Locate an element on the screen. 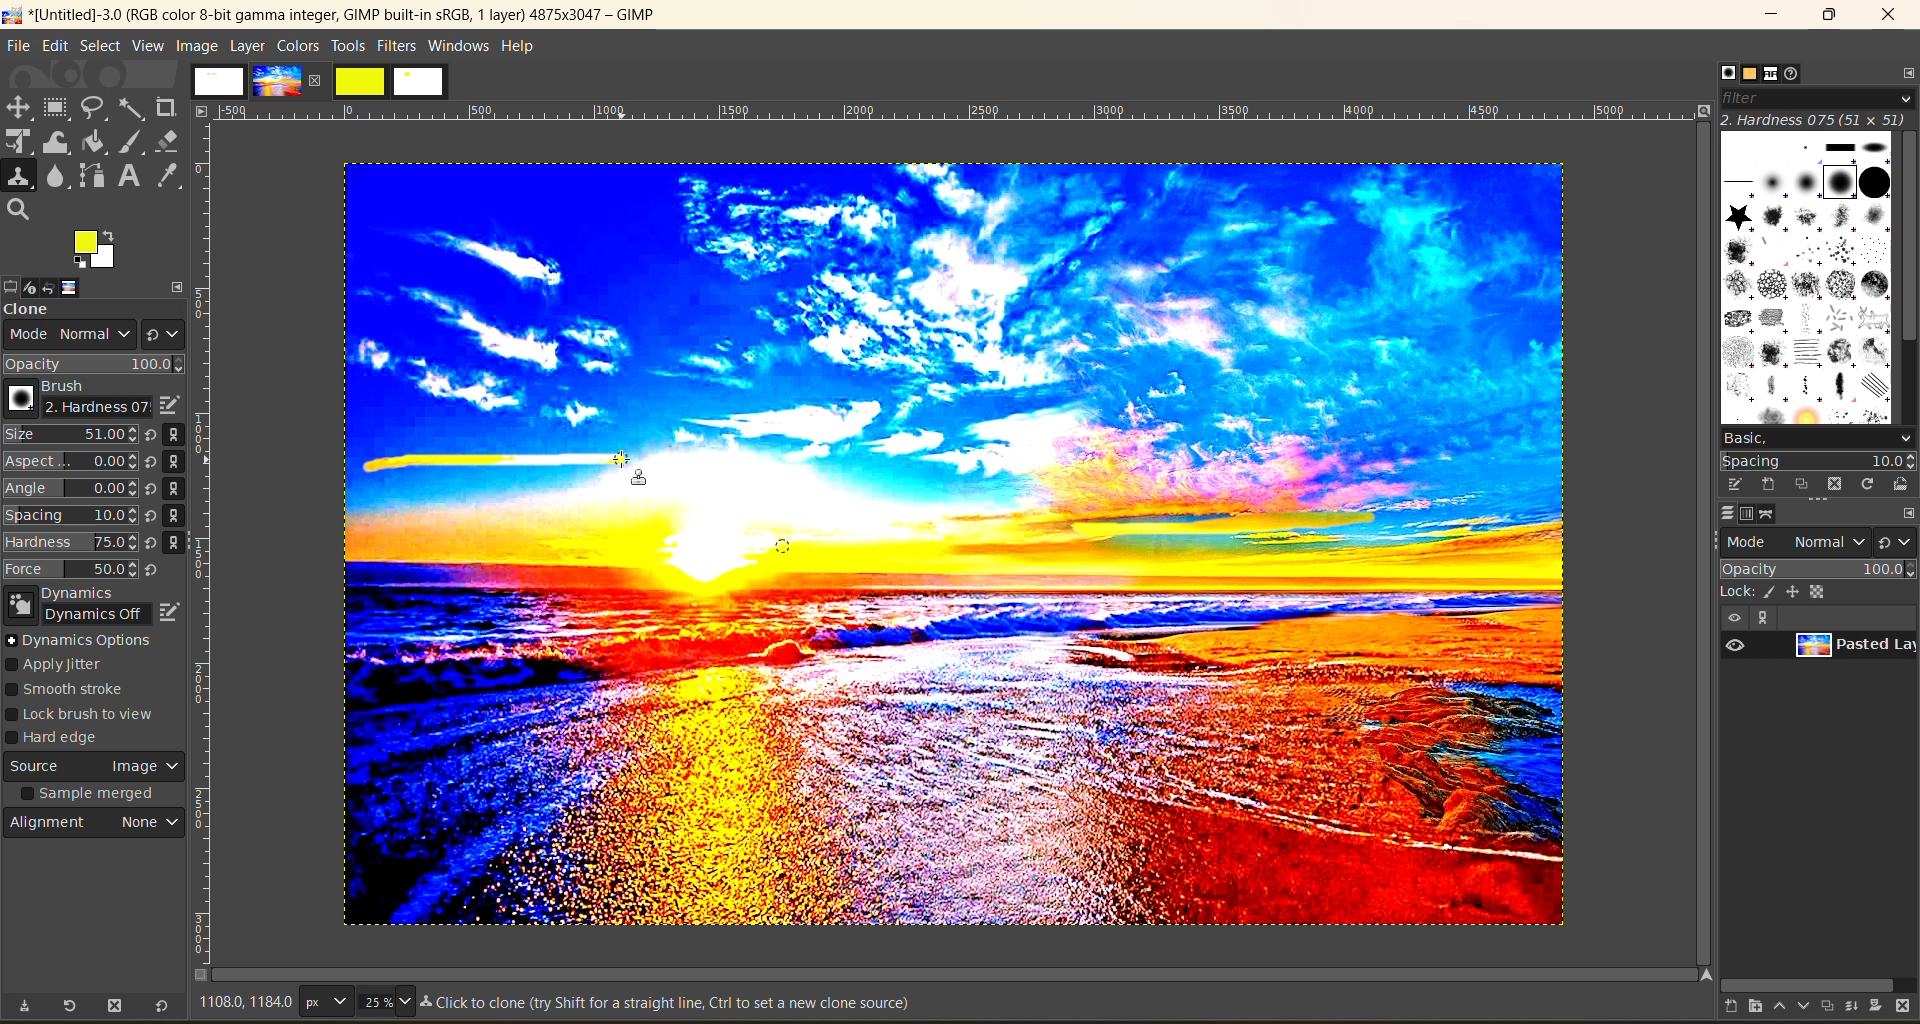 This screenshot has width=1920, height=1024. lower this layer is located at coordinates (1798, 1007).